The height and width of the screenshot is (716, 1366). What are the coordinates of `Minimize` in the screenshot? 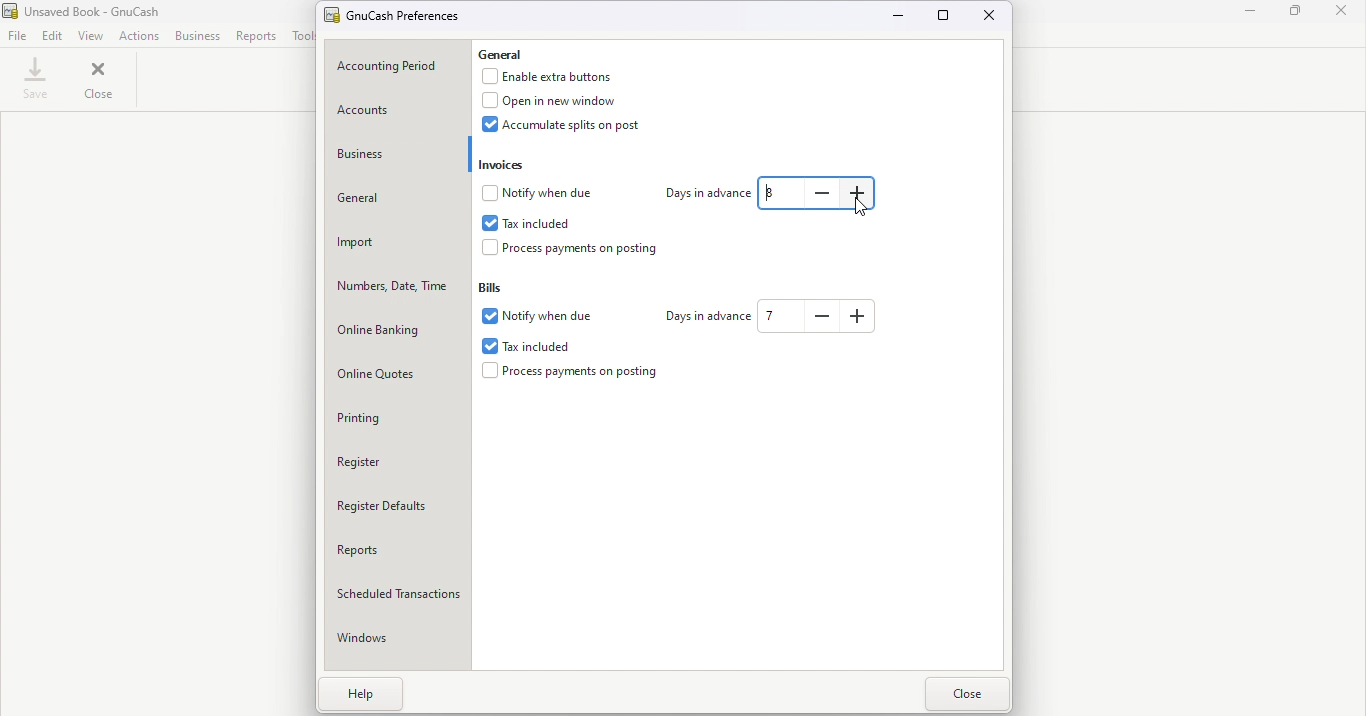 It's located at (1249, 14).